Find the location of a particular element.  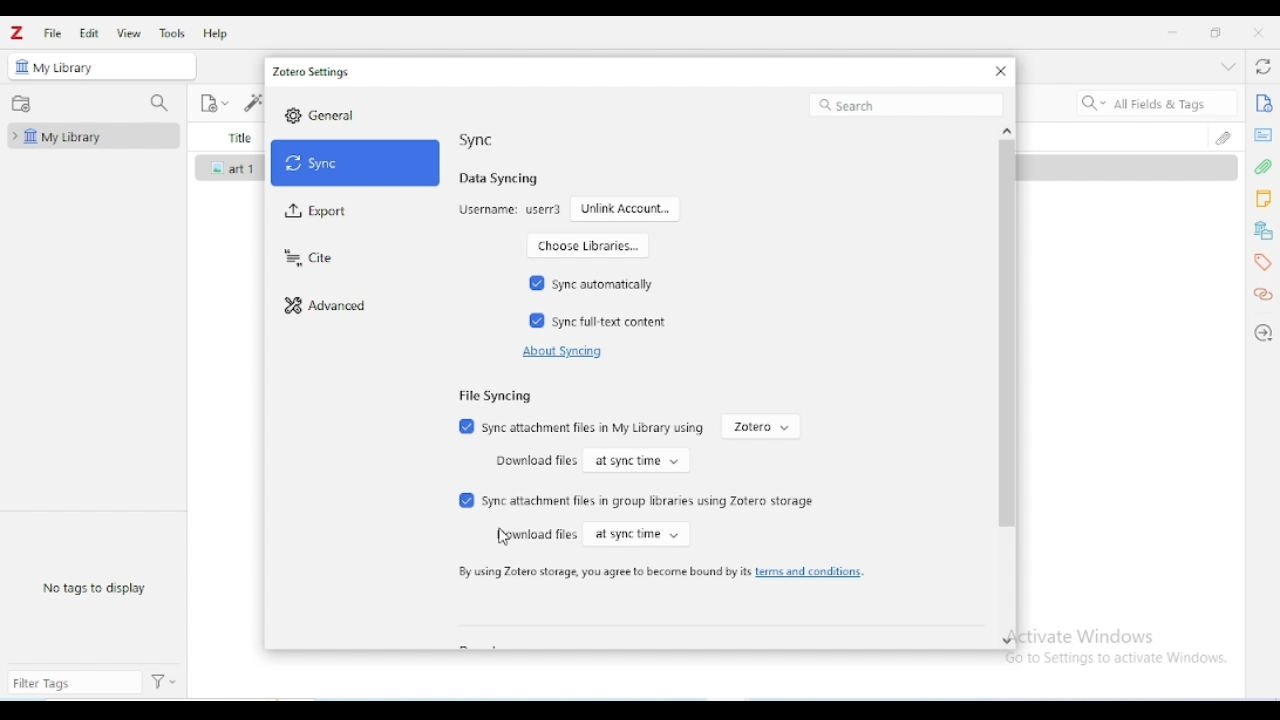

file is located at coordinates (52, 34).